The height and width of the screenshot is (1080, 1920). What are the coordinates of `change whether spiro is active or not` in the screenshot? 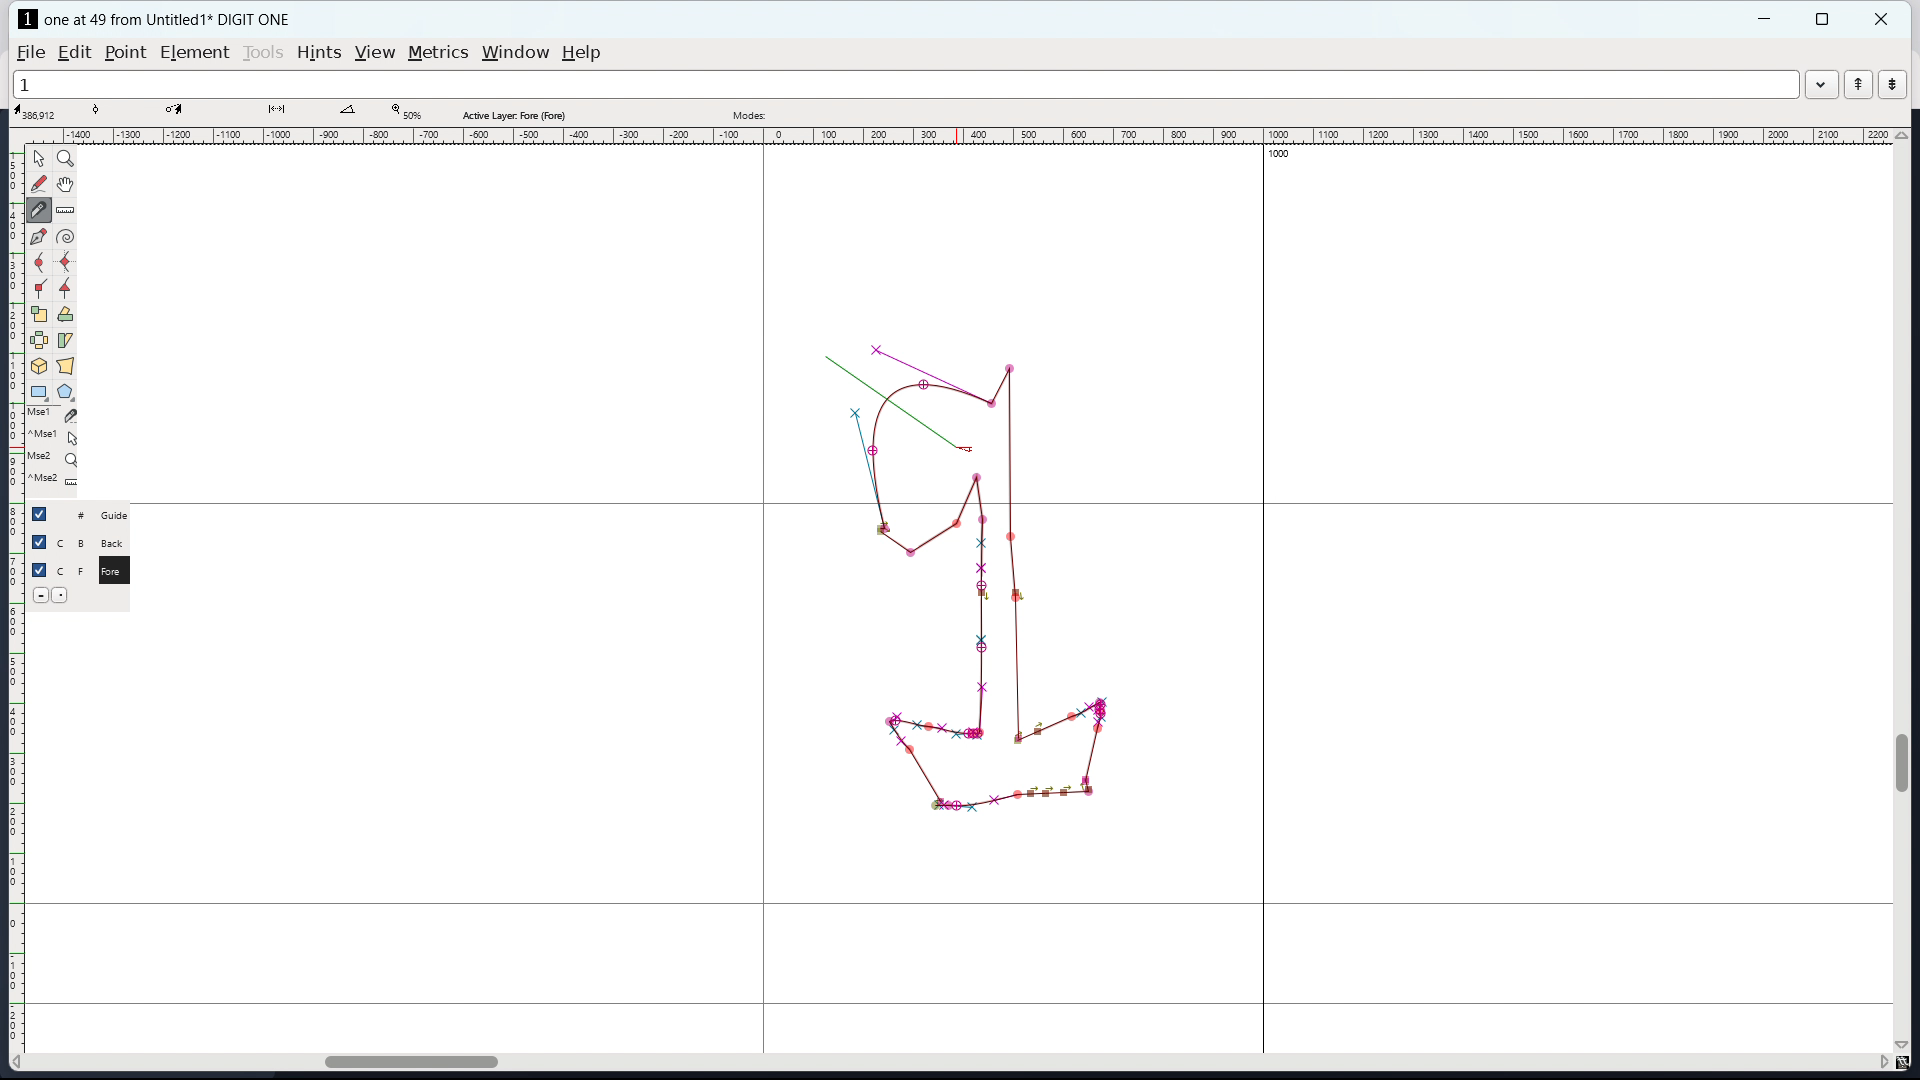 It's located at (65, 237).